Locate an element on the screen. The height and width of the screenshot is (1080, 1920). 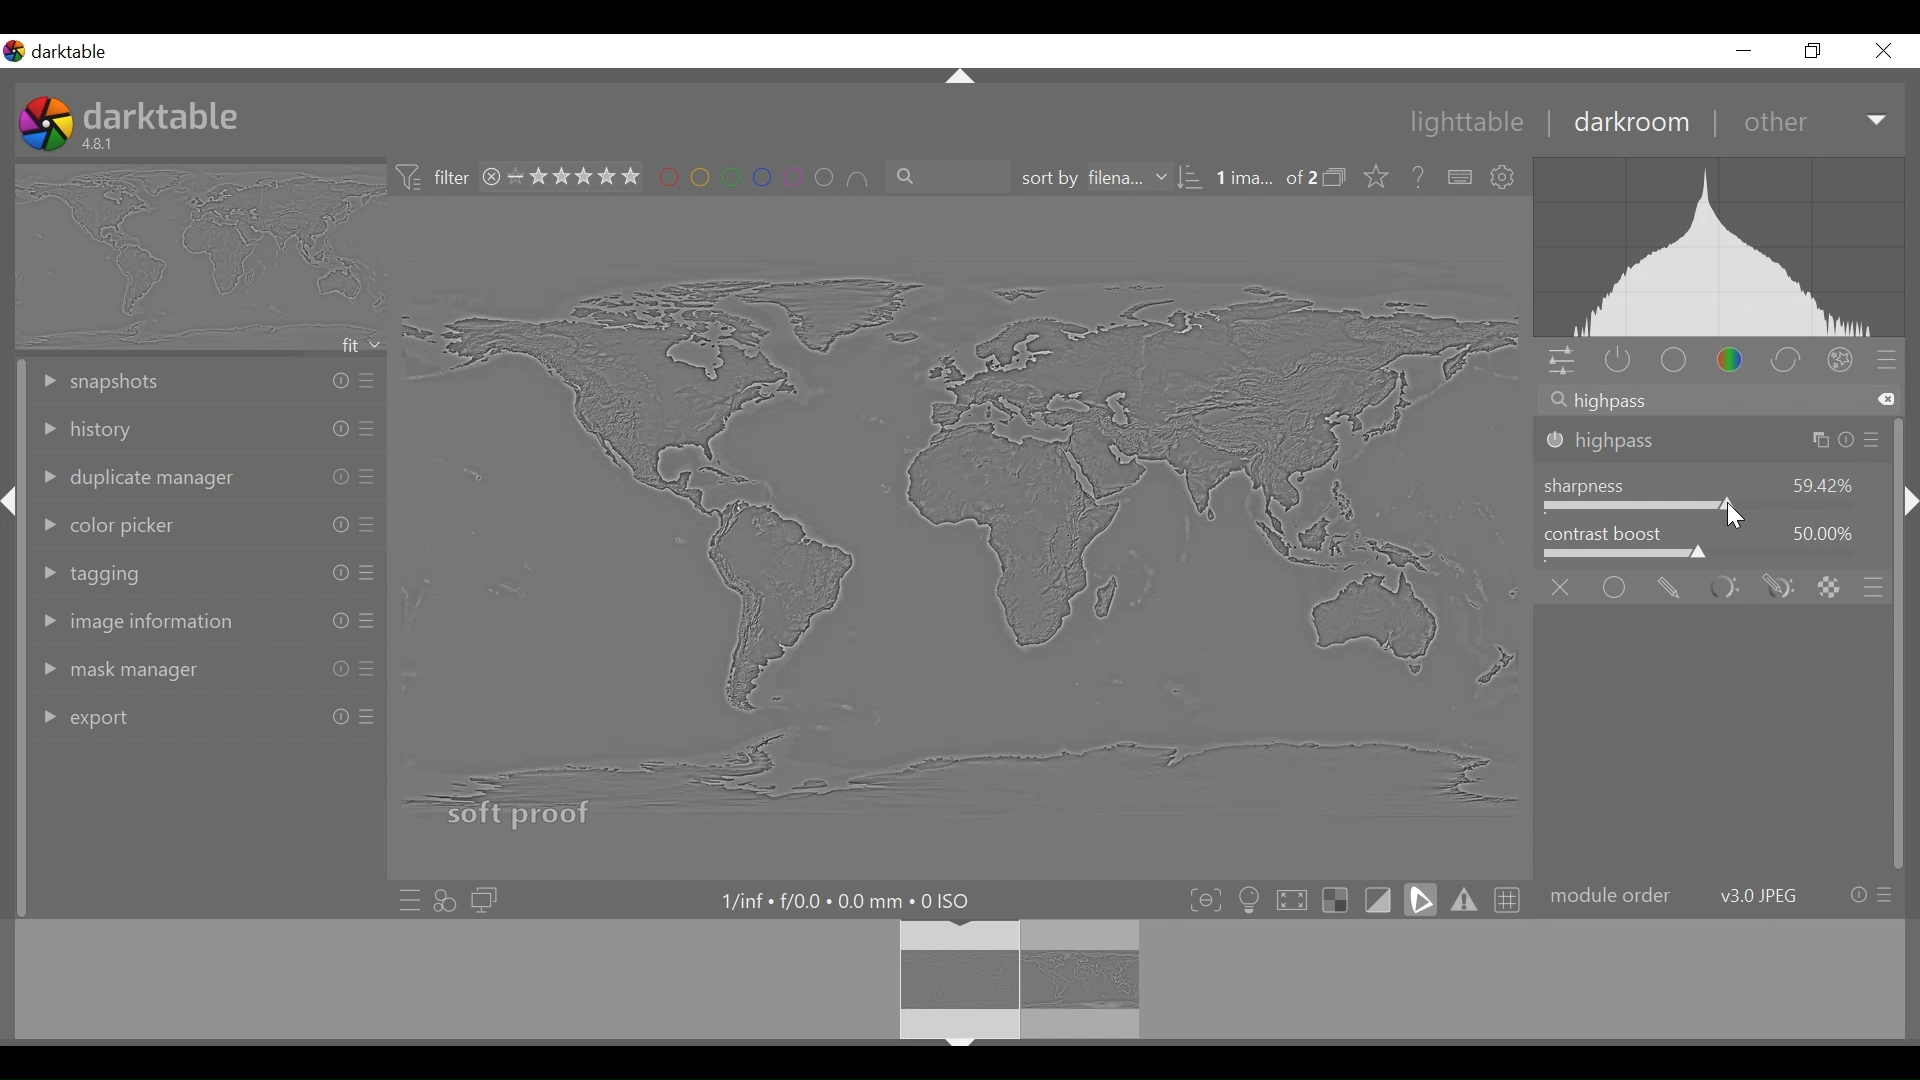
close is located at coordinates (489, 177).